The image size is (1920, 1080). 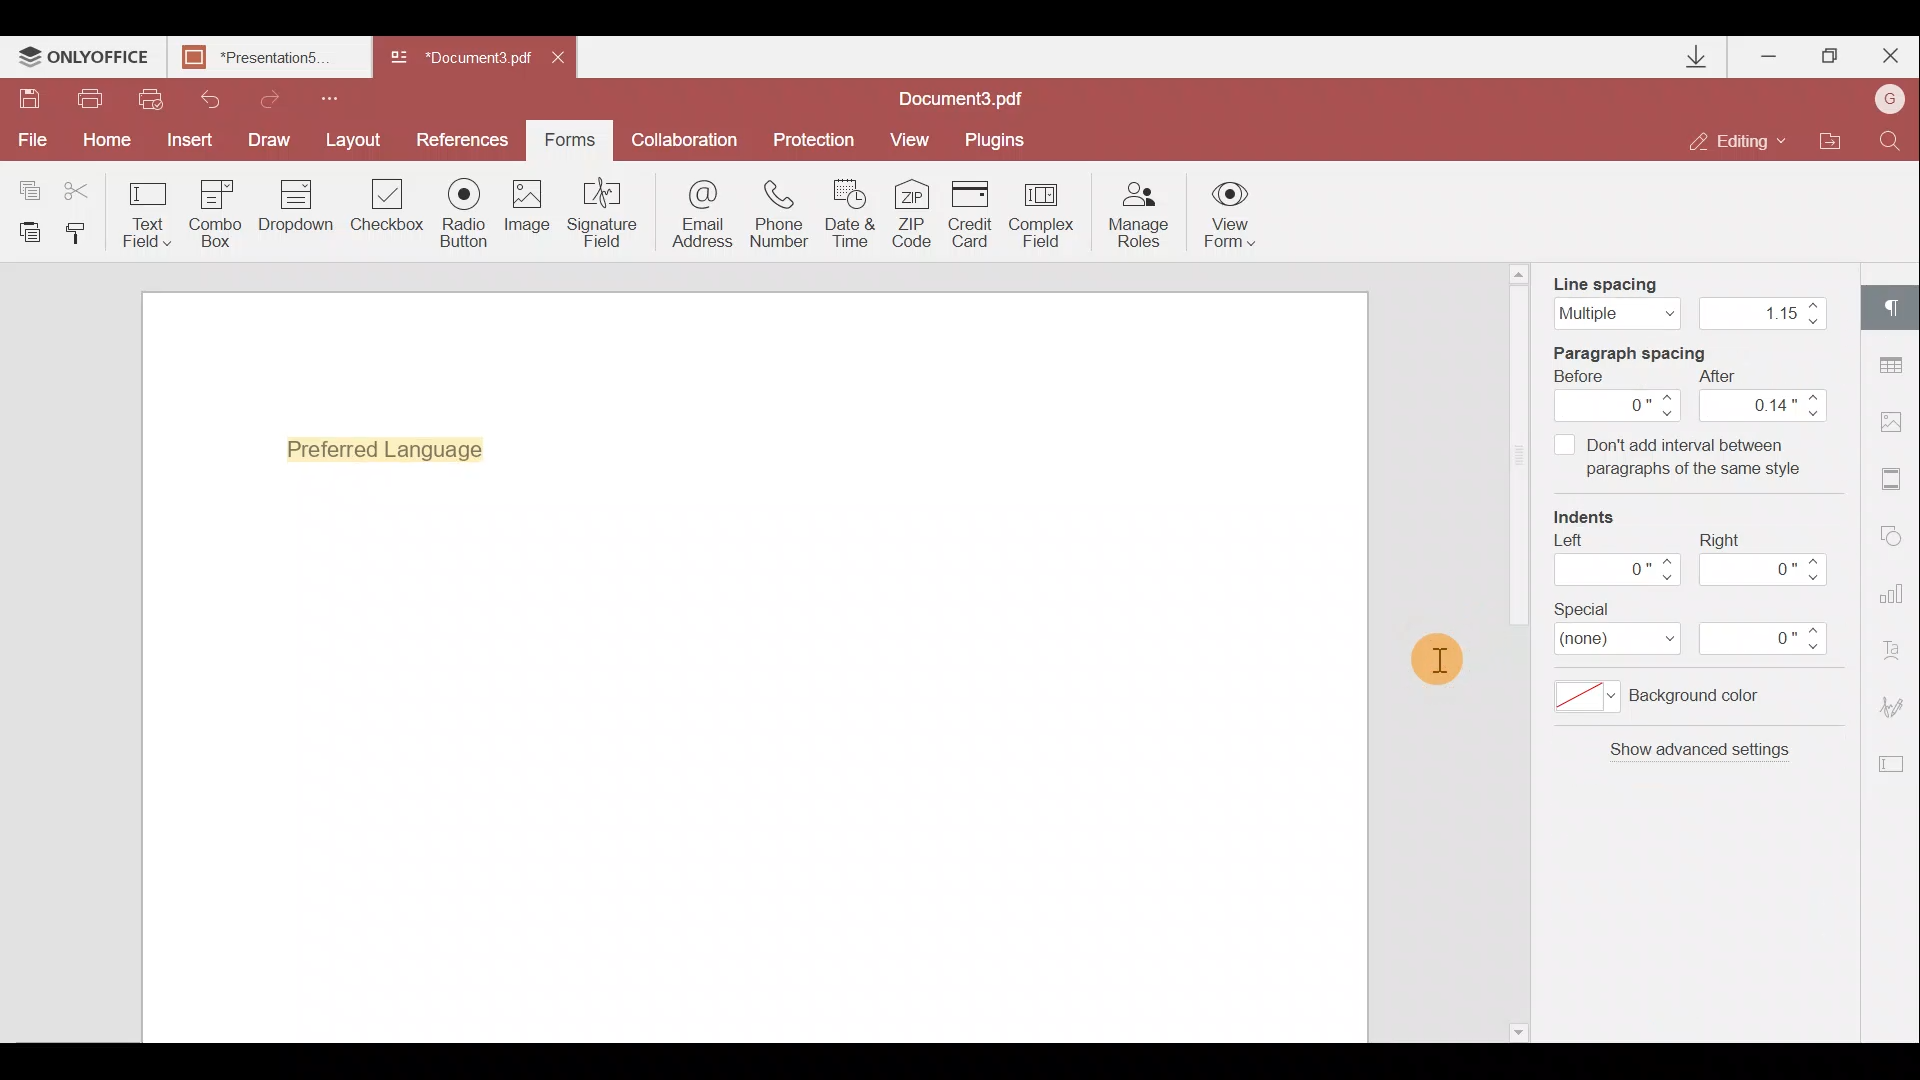 I want to click on 0", so click(x=1764, y=638).